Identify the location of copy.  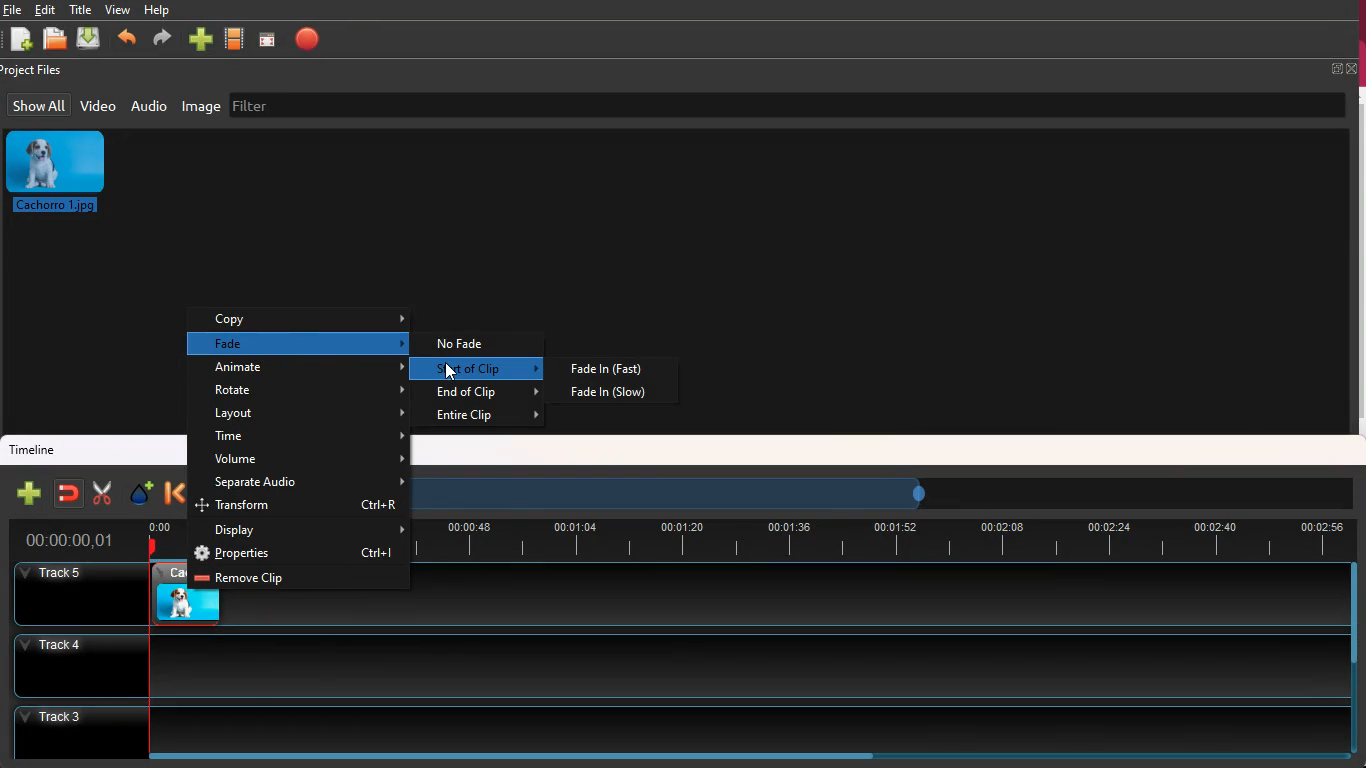
(310, 320).